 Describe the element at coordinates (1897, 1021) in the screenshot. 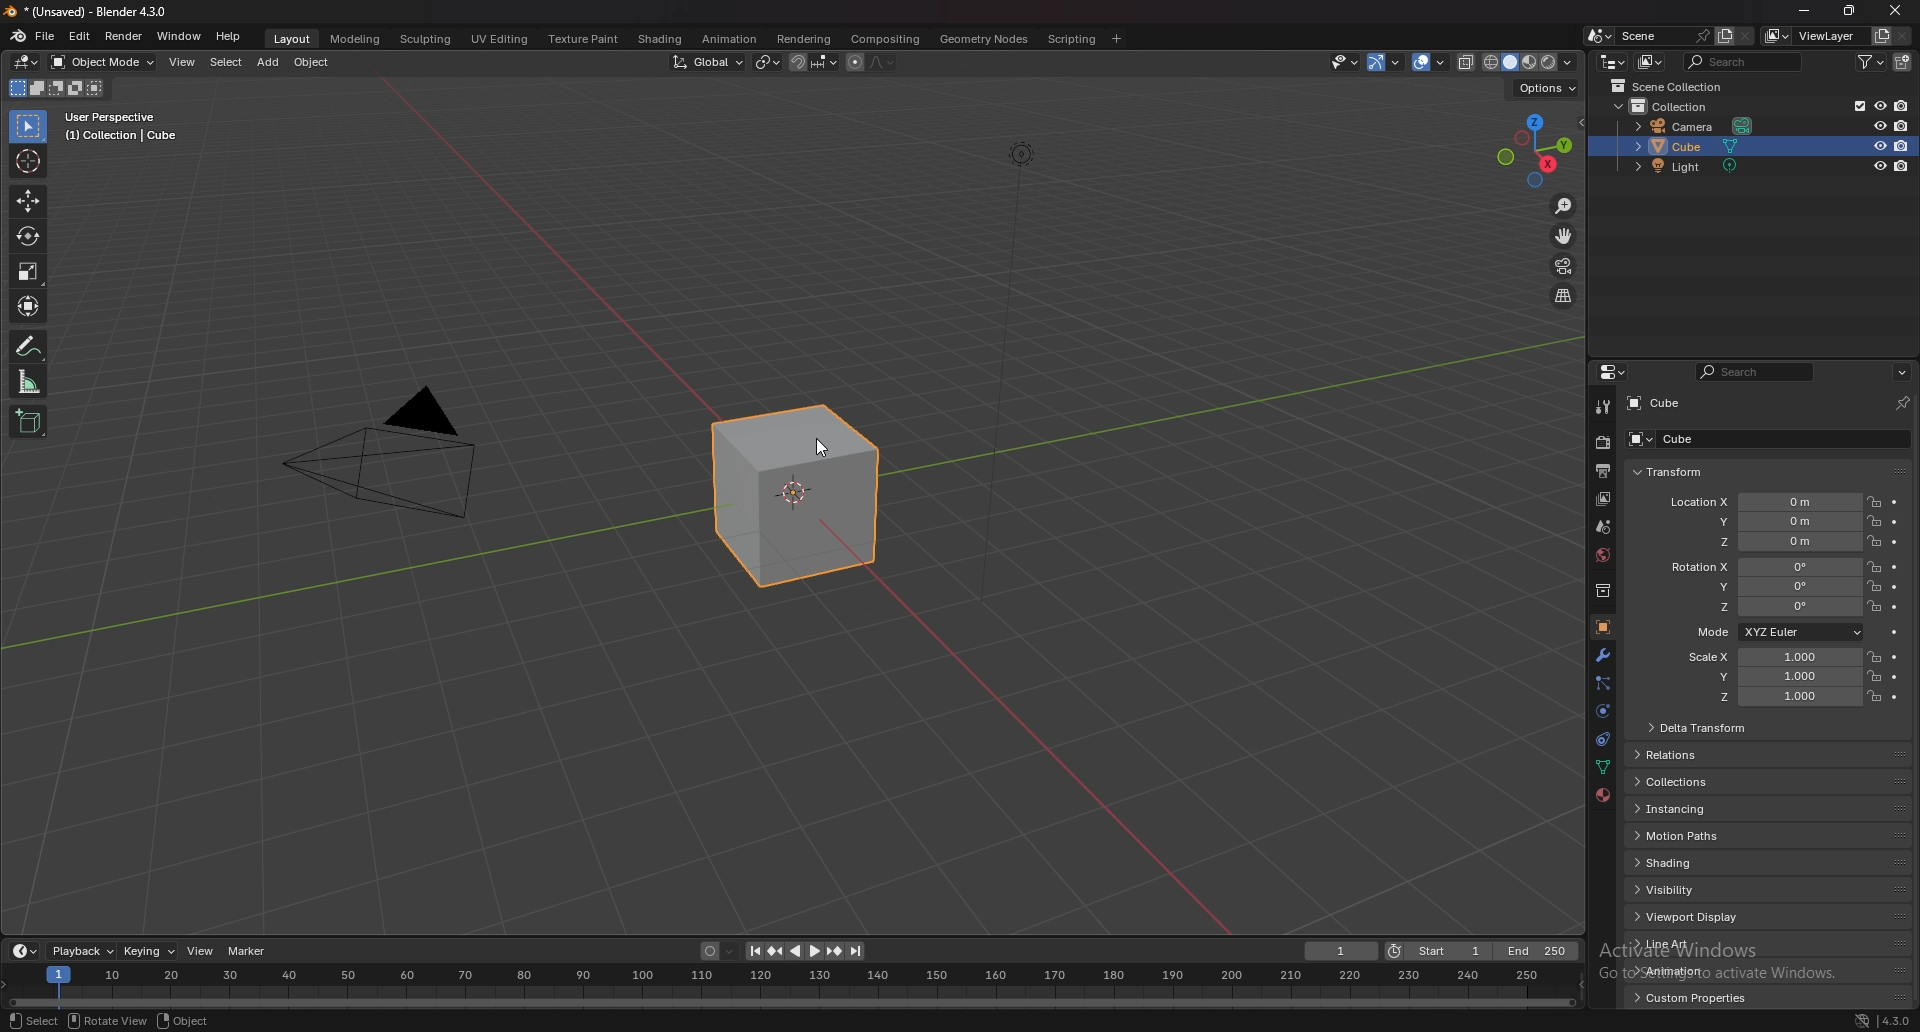

I see `version` at that location.